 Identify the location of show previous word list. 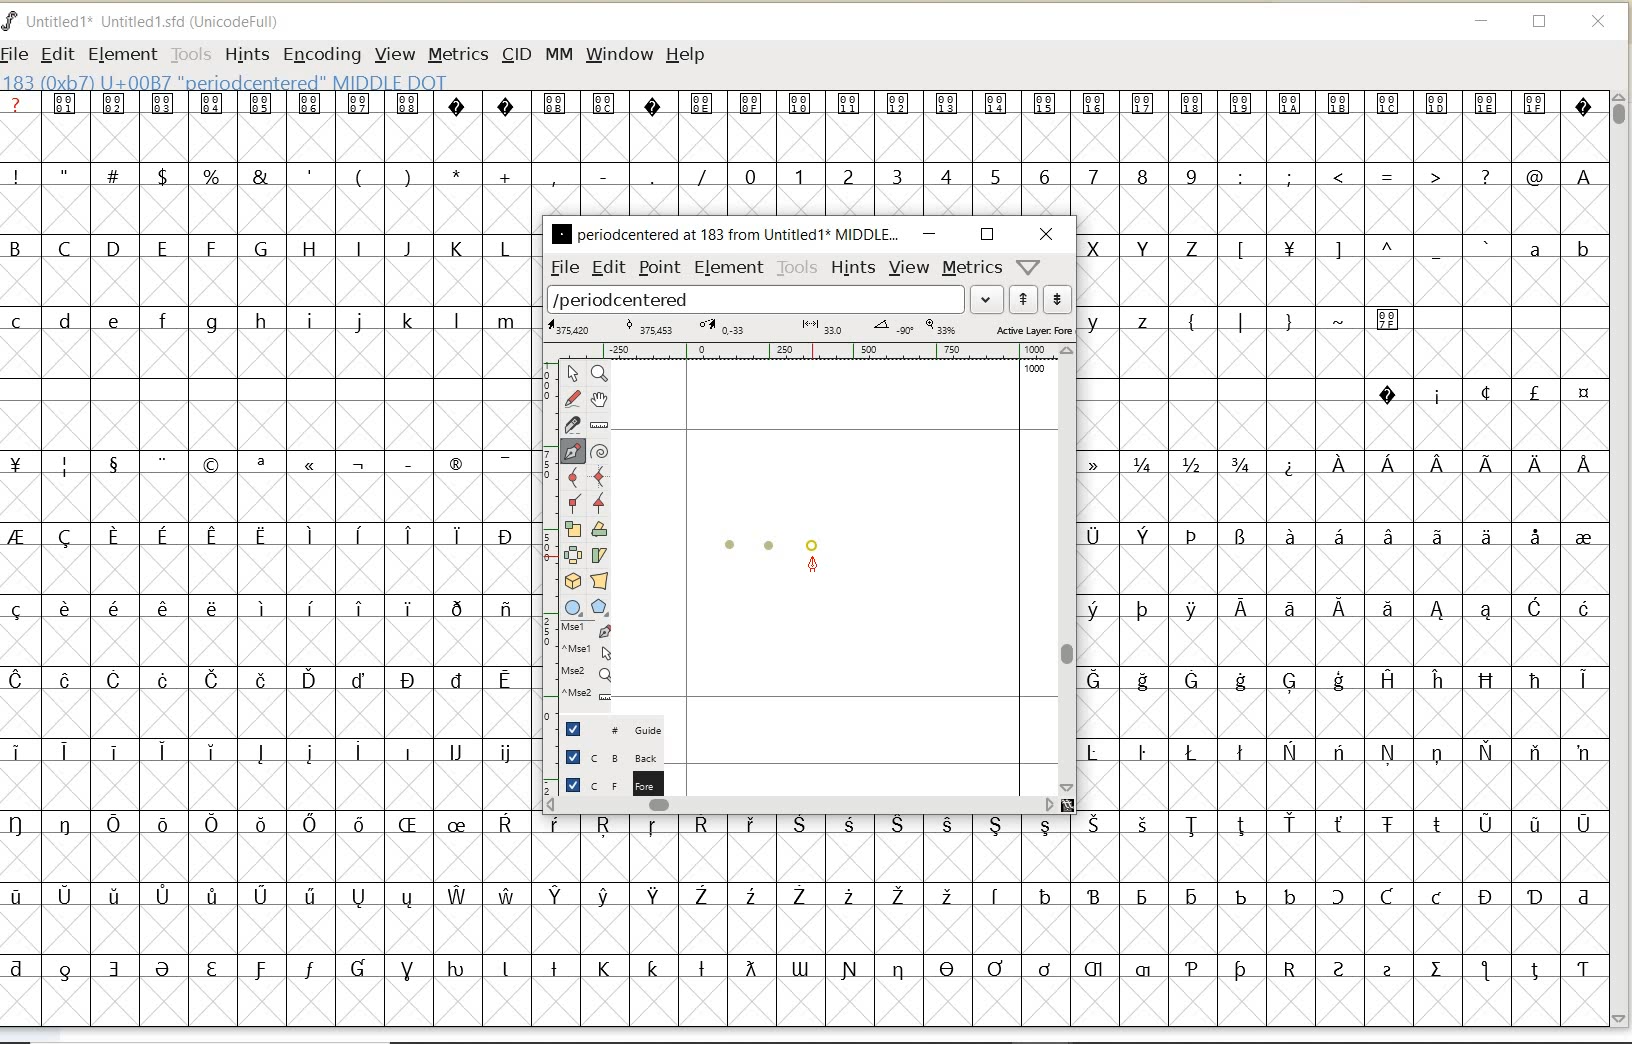
(1025, 300).